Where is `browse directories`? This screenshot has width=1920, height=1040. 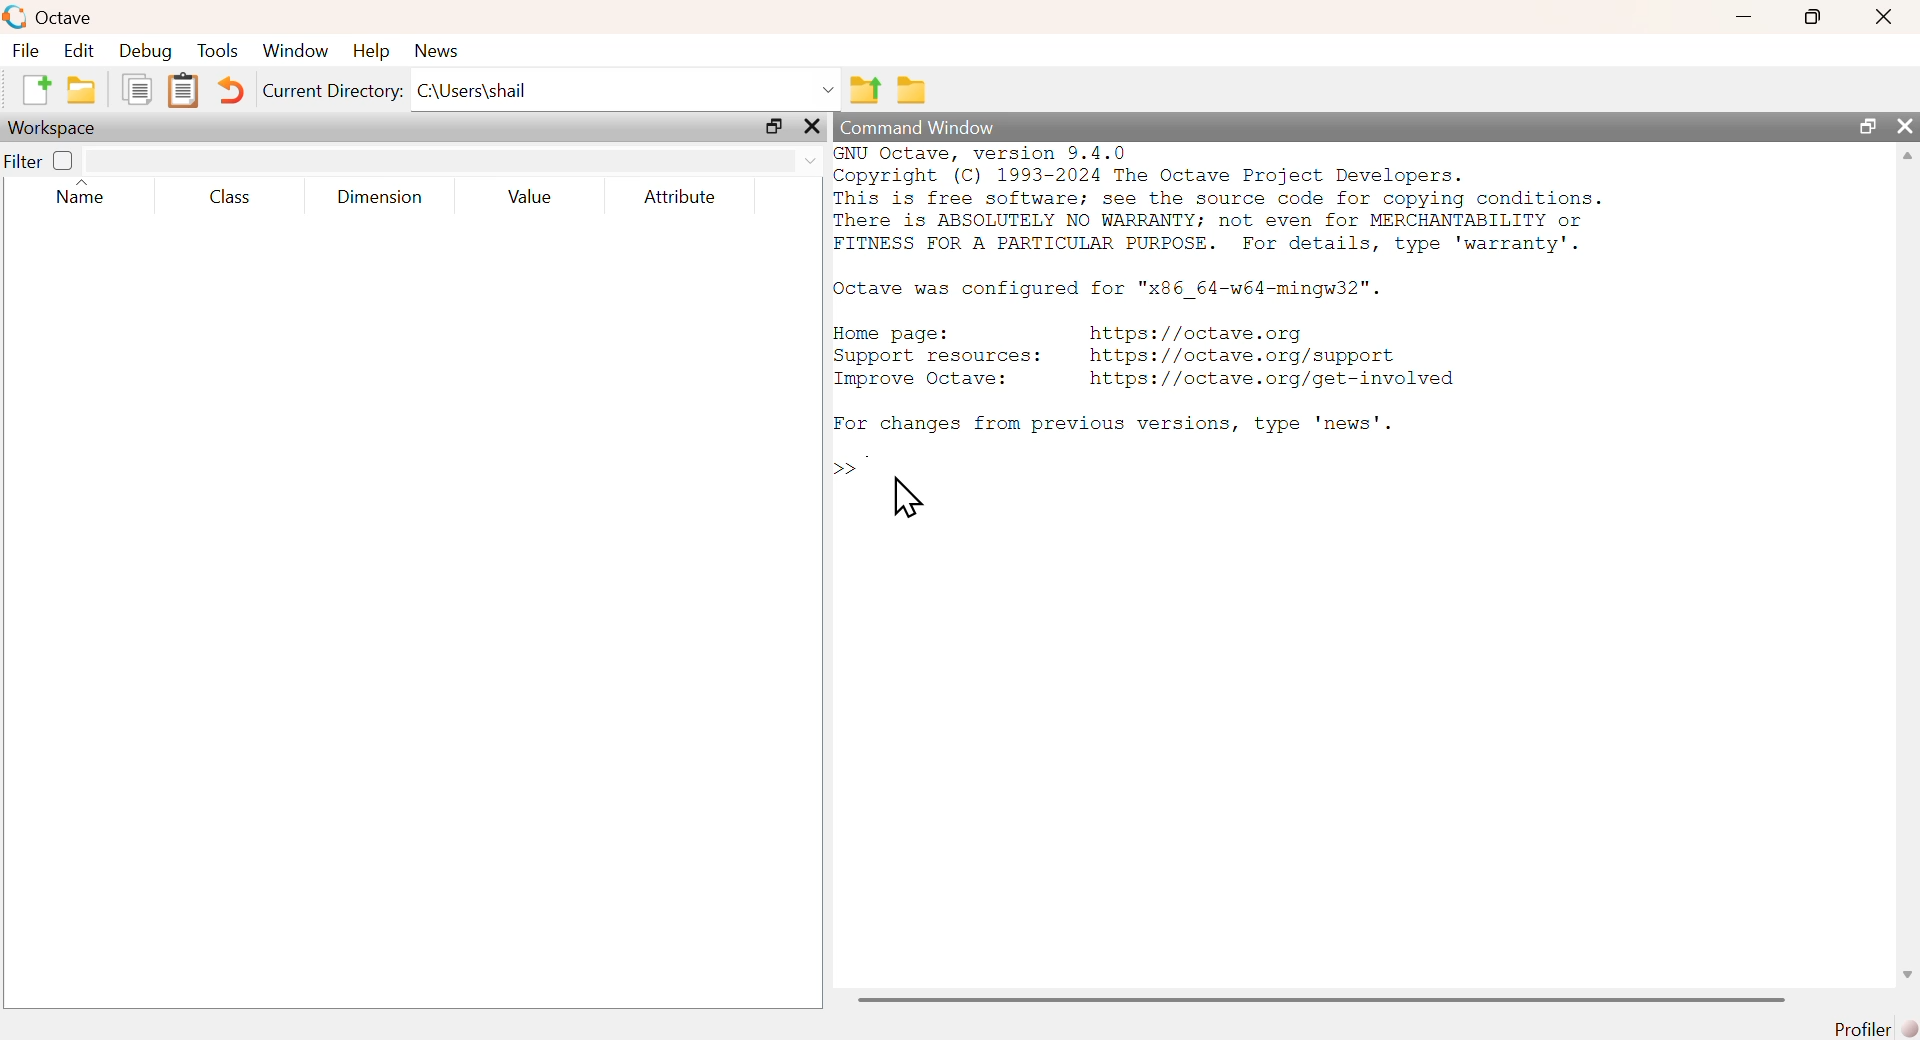 browse directories is located at coordinates (913, 91).